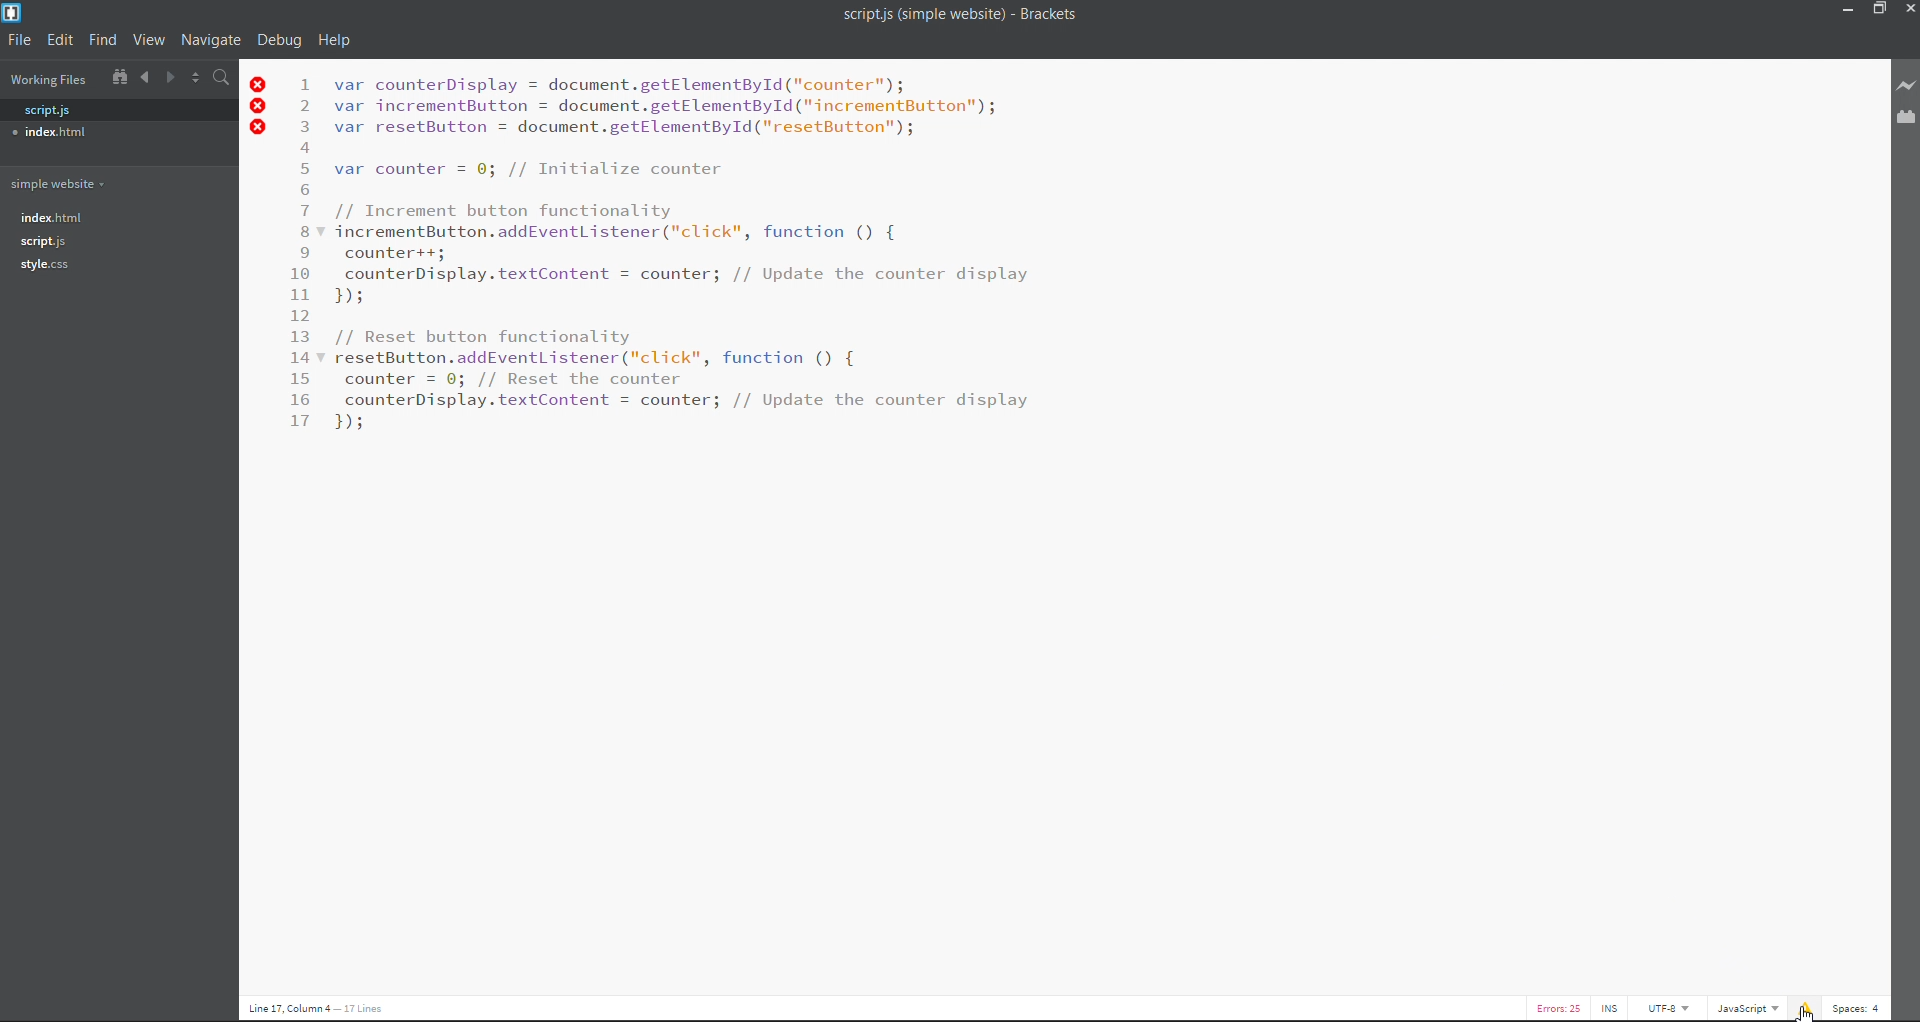  Describe the element at coordinates (970, 17) in the screenshot. I see `scriptjs (simple website) - Brackets` at that location.